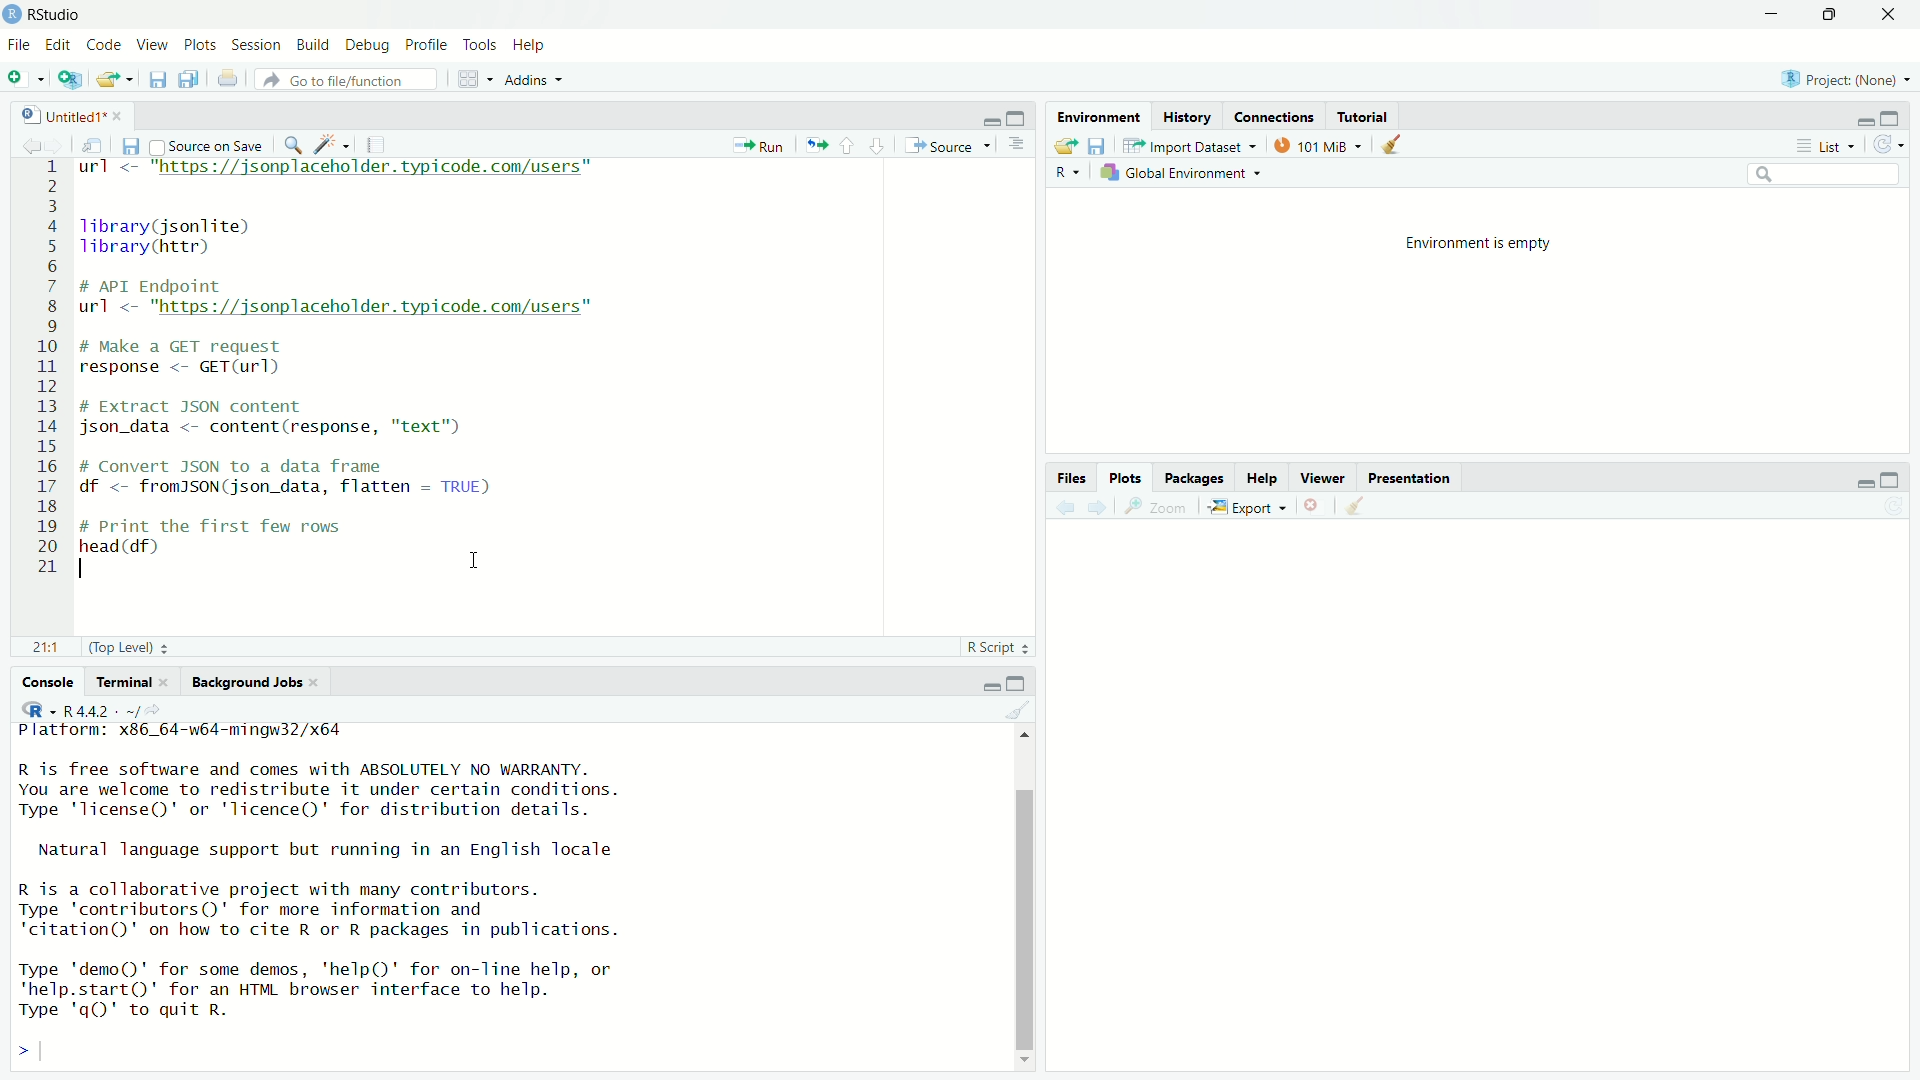  What do you see at coordinates (1862, 483) in the screenshot?
I see `Minimize` at bounding box center [1862, 483].